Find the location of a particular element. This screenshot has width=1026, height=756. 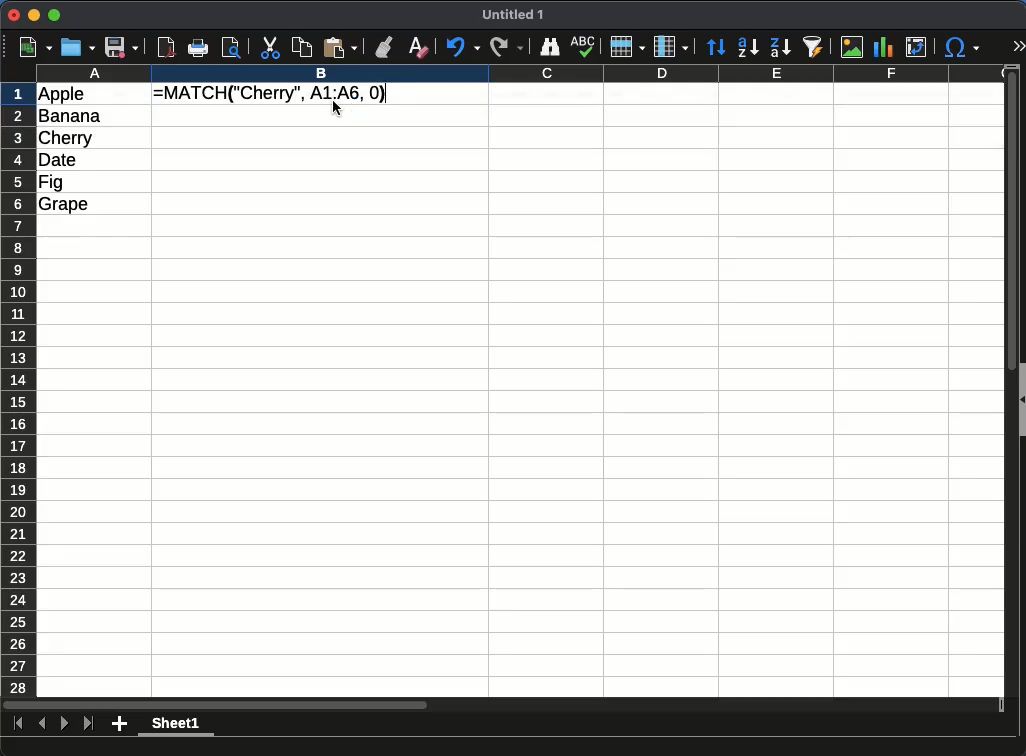

row is located at coordinates (628, 47).